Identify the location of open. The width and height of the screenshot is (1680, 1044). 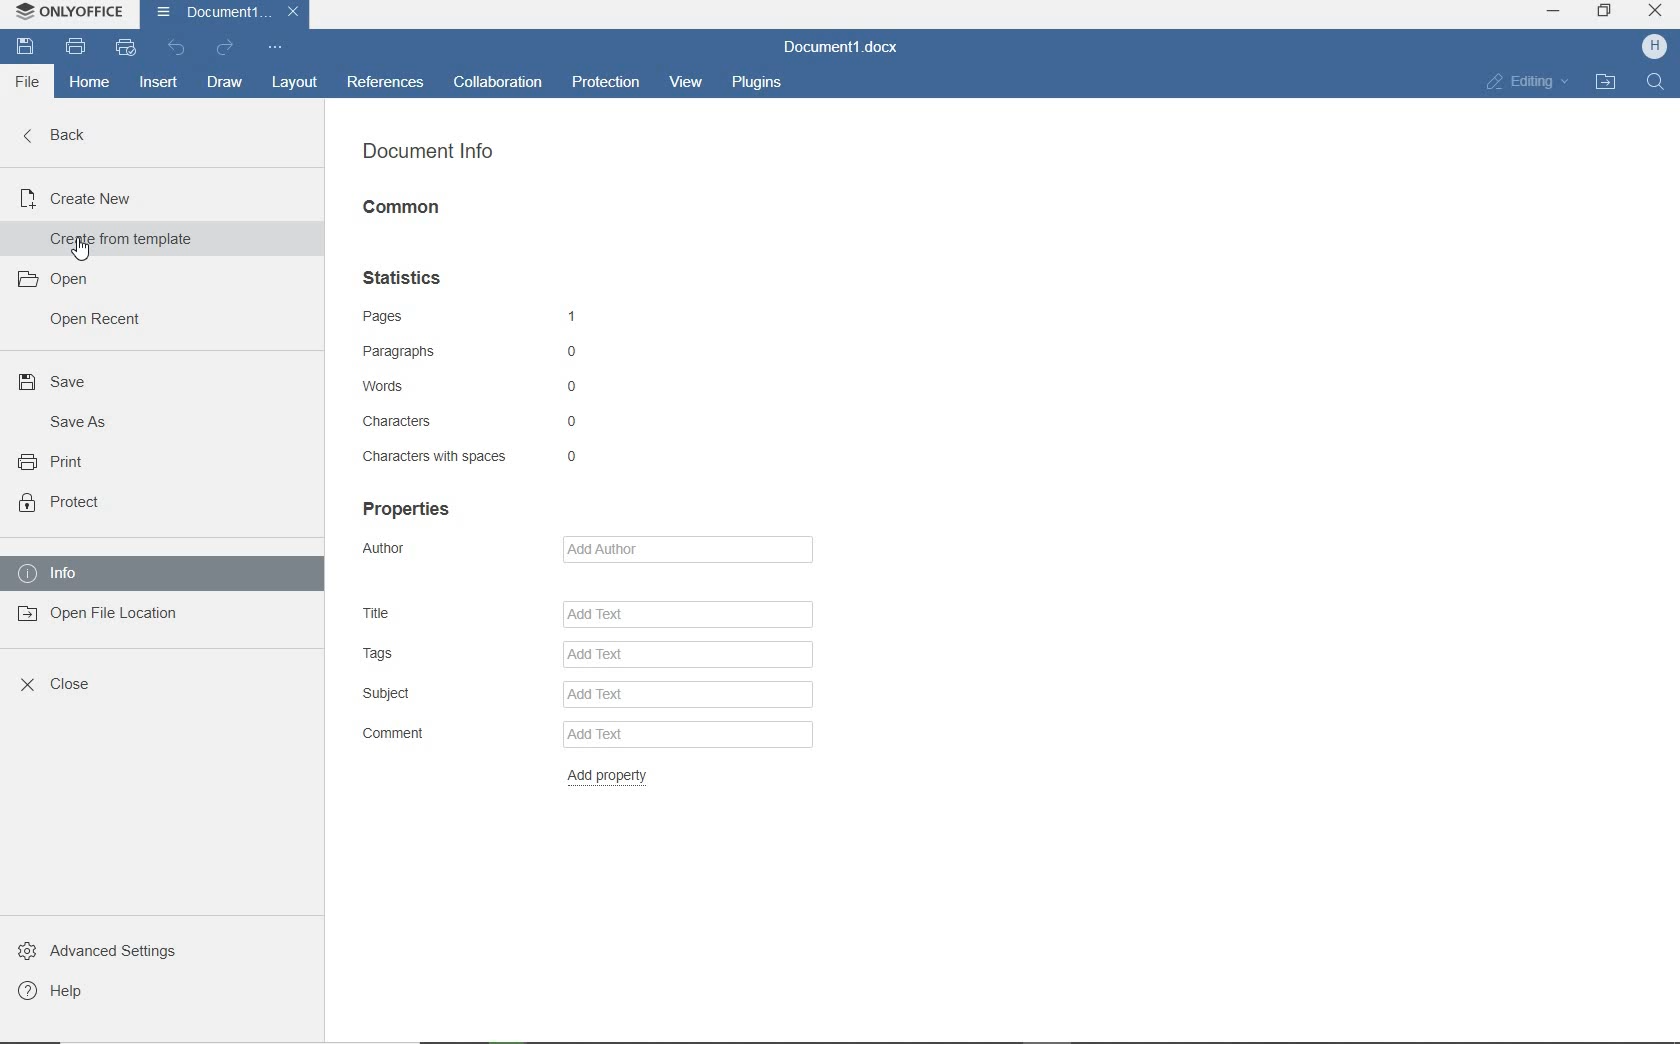
(53, 280).